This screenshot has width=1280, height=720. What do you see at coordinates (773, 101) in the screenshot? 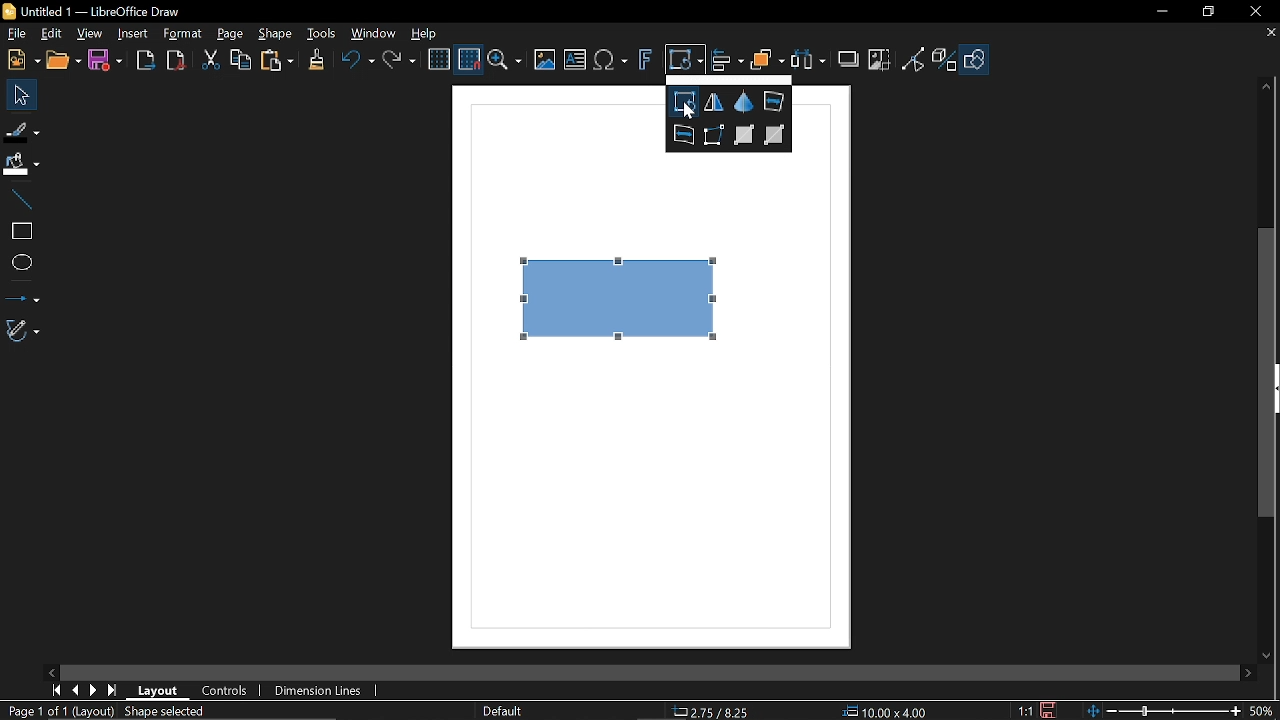
I see `Set in circle` at bounding box center [773, 101].